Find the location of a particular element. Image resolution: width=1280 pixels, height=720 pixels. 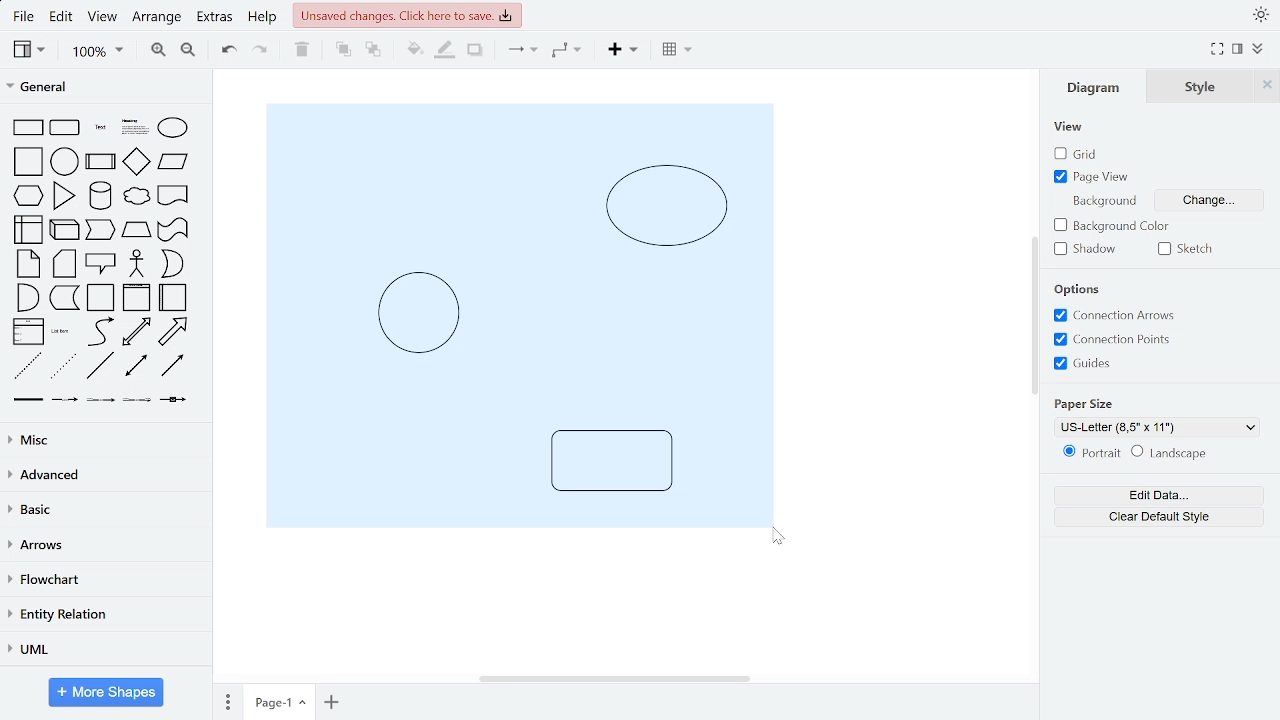

heading is located at coordinates (134, 128).